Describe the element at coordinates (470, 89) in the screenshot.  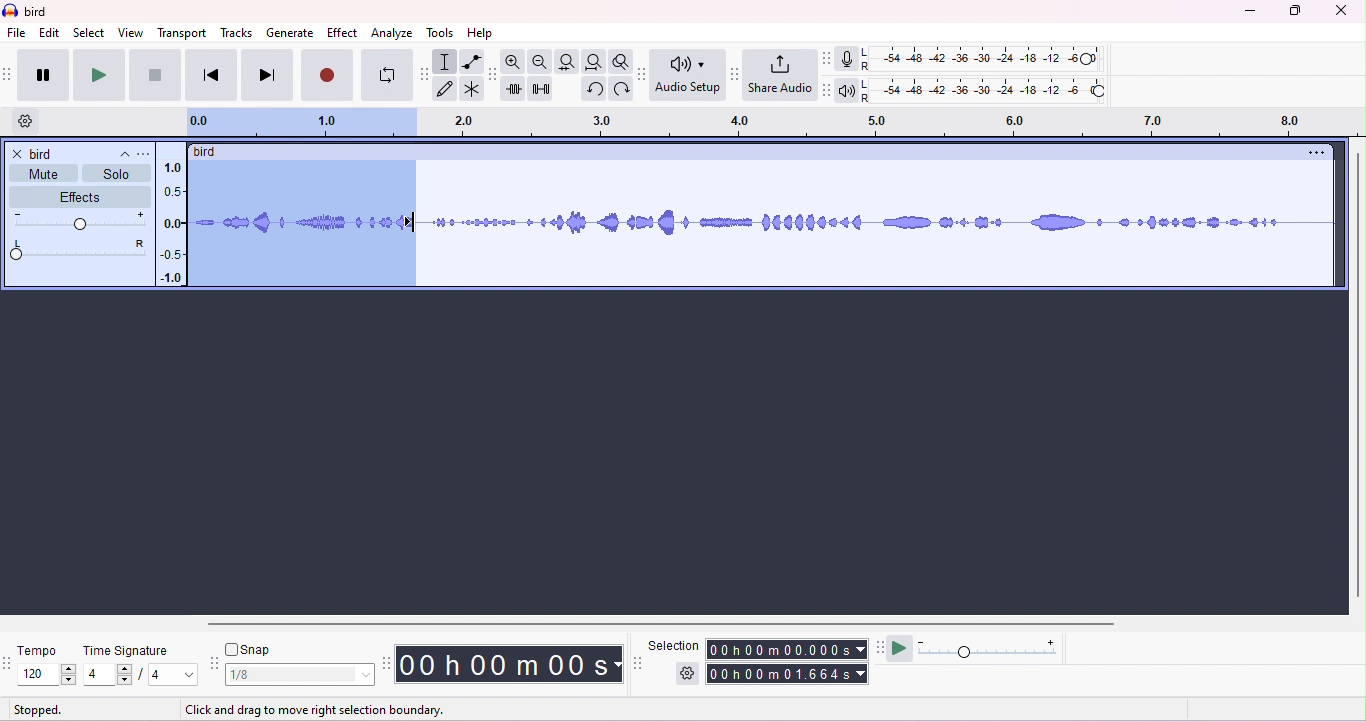
I see `multi ` at that location.